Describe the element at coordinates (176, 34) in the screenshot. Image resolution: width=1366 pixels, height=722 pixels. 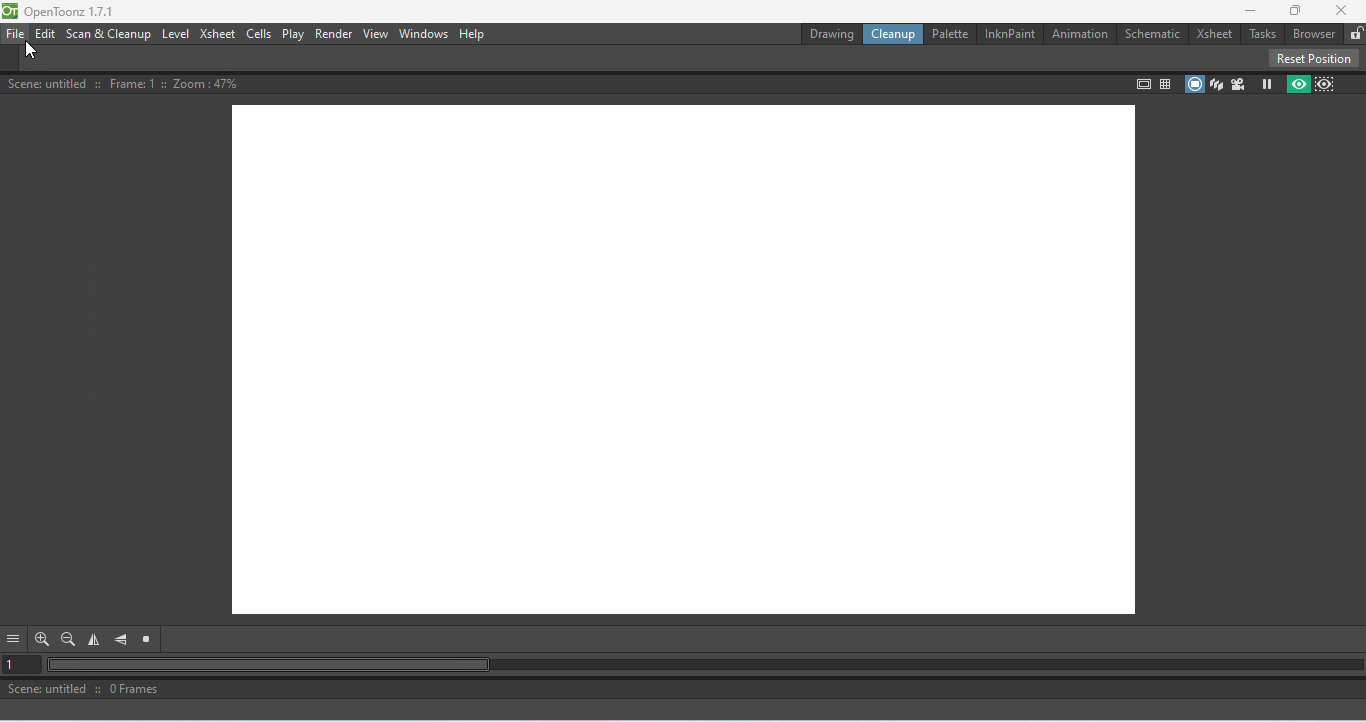
I see `Level` at that location.